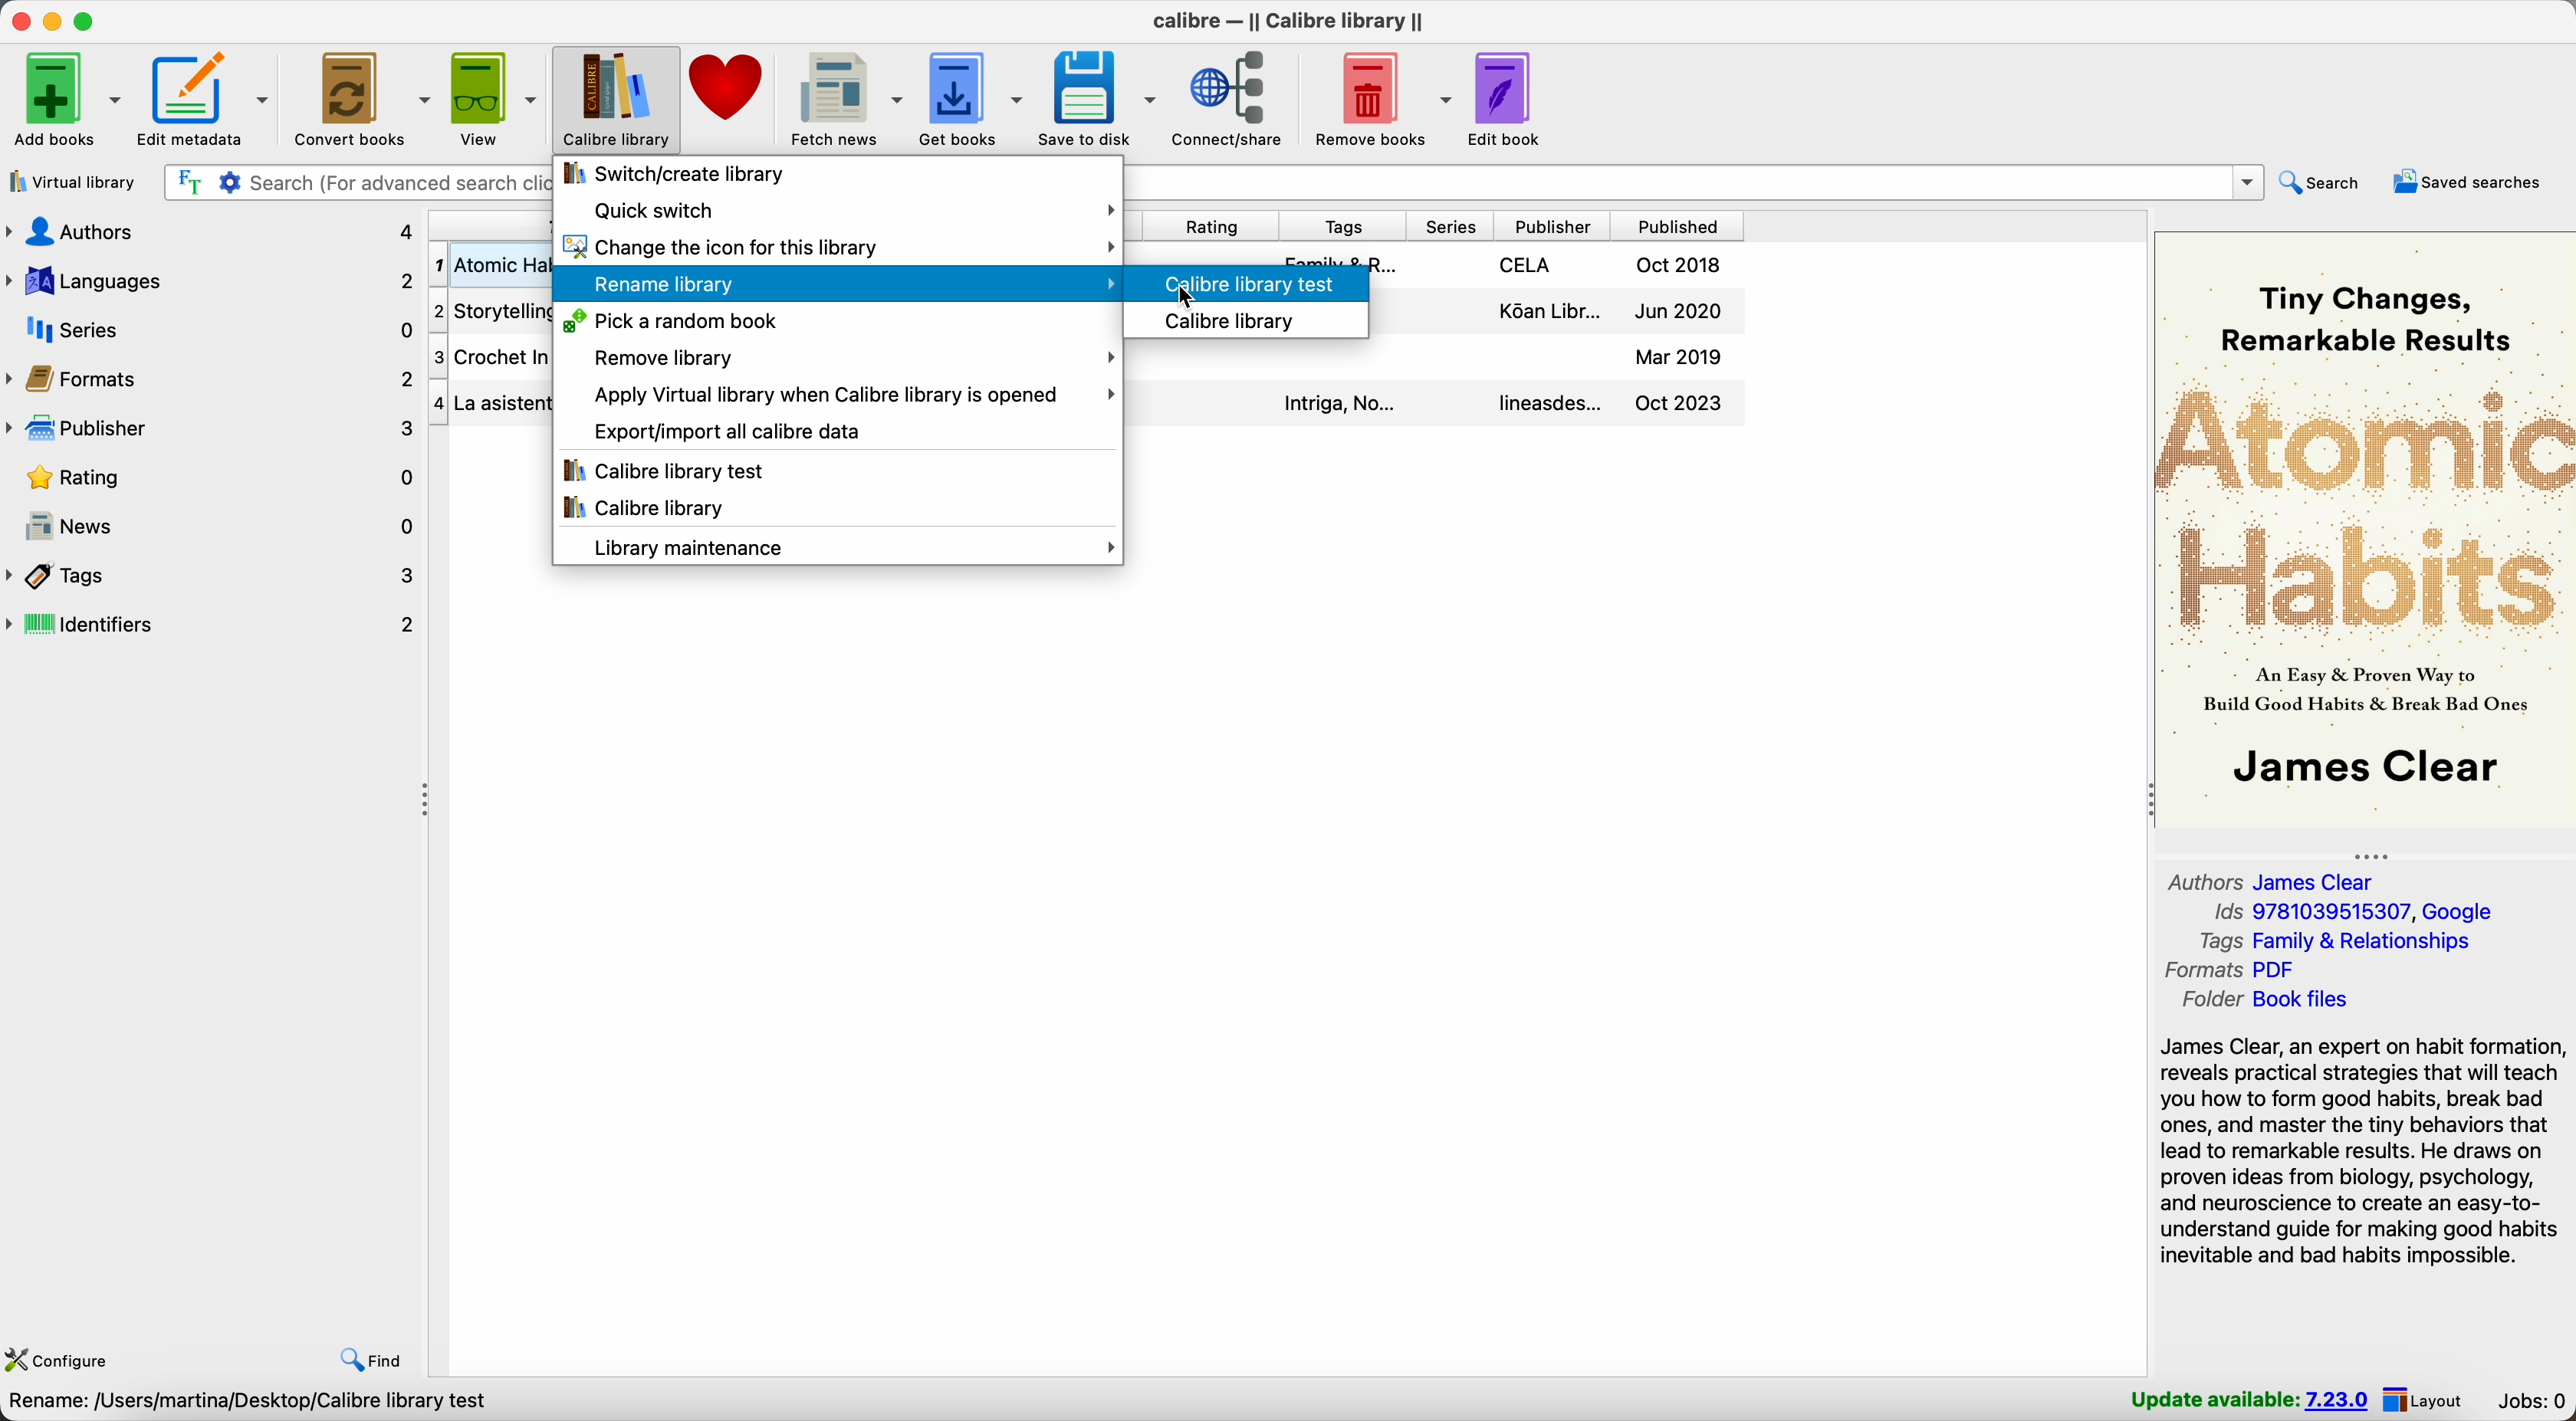  What do you see at coordinates (1341, 226) in the screenshot?
I see `tags` at bounding box center [1341, 226].